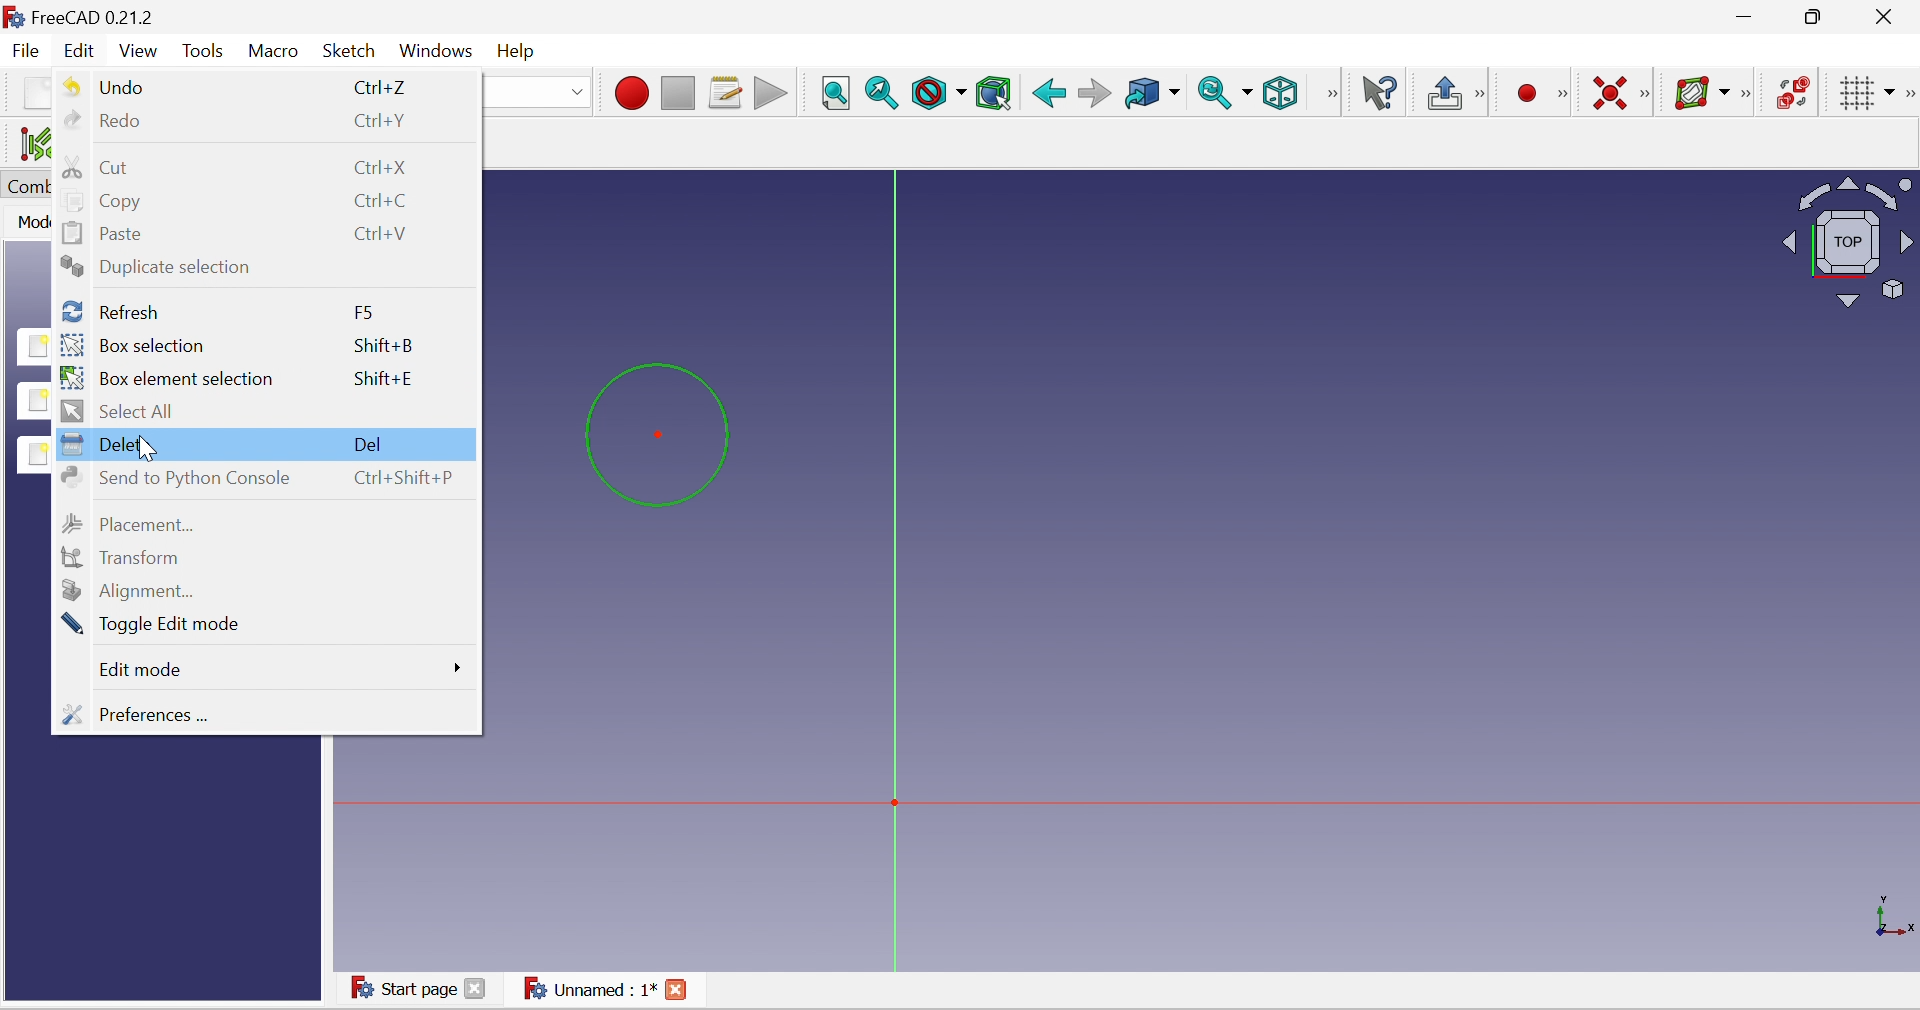 The width and height of the screenshot is (1920, 1010). I want to click on Cut, so click(94, 166).